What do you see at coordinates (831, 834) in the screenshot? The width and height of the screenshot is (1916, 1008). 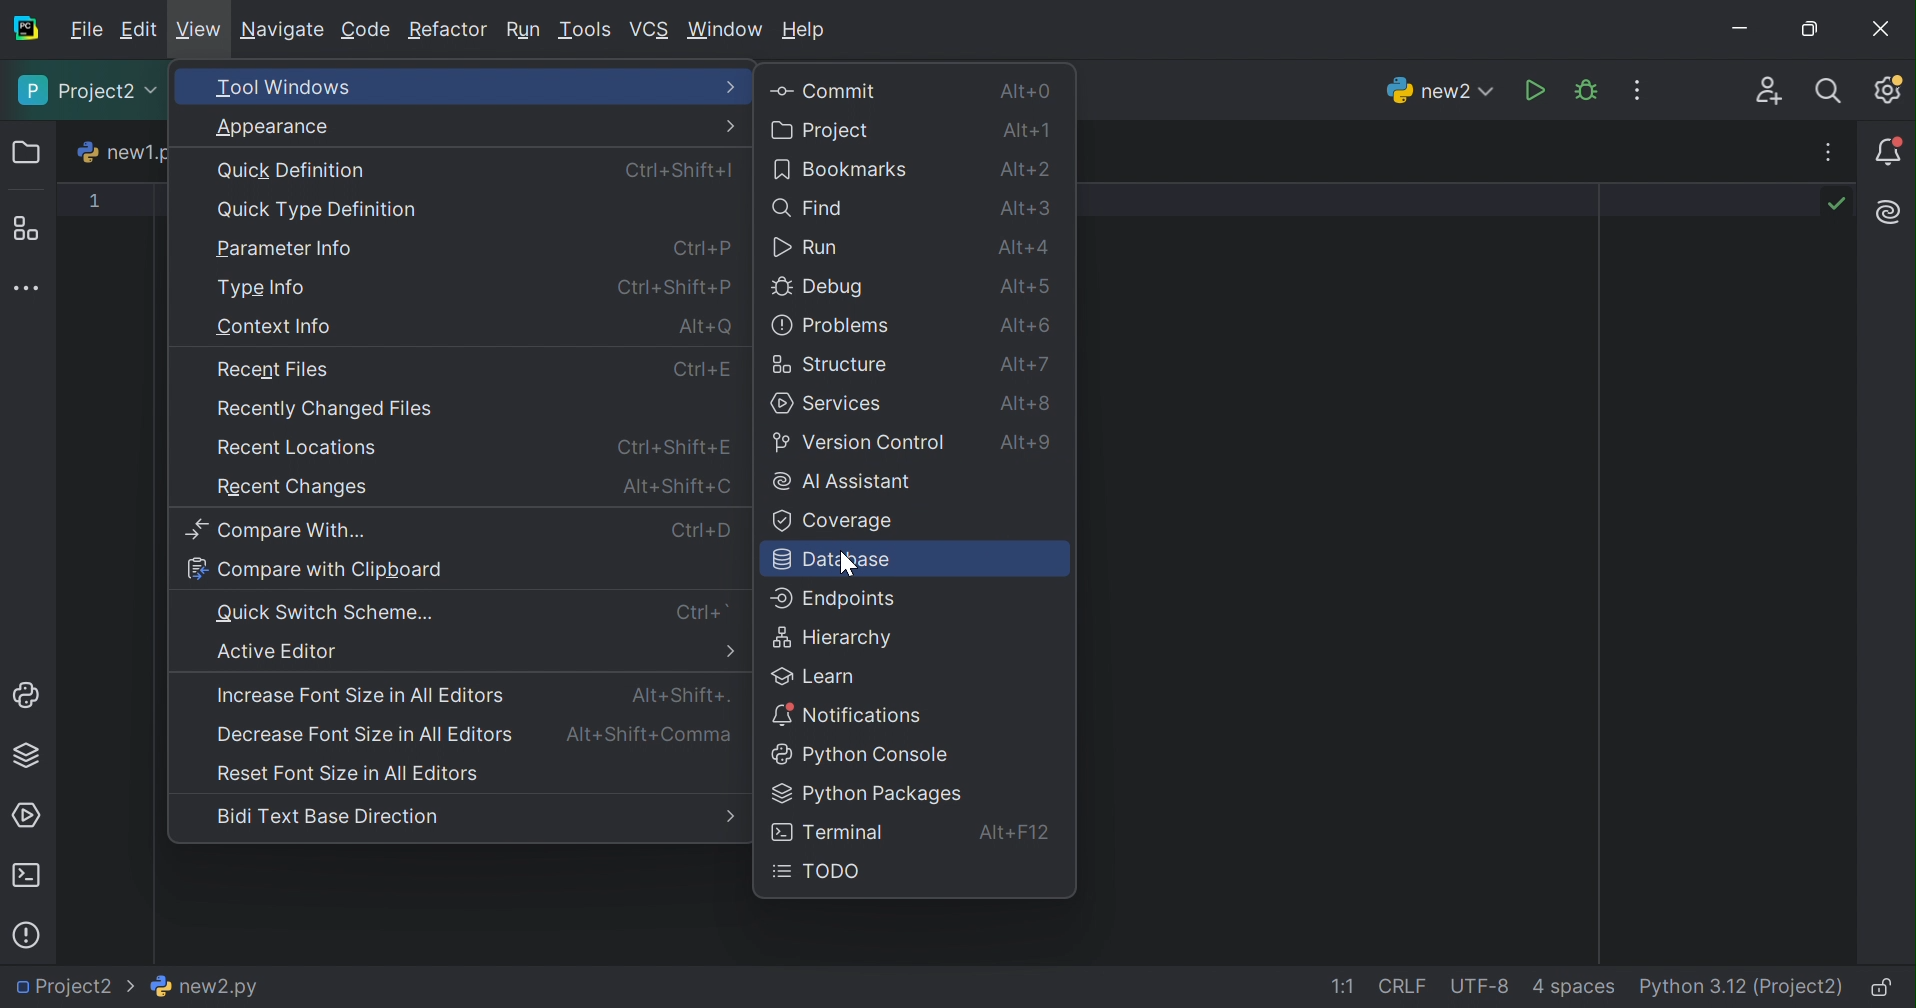 I see `Terminal` at bounding box center [831, 834].